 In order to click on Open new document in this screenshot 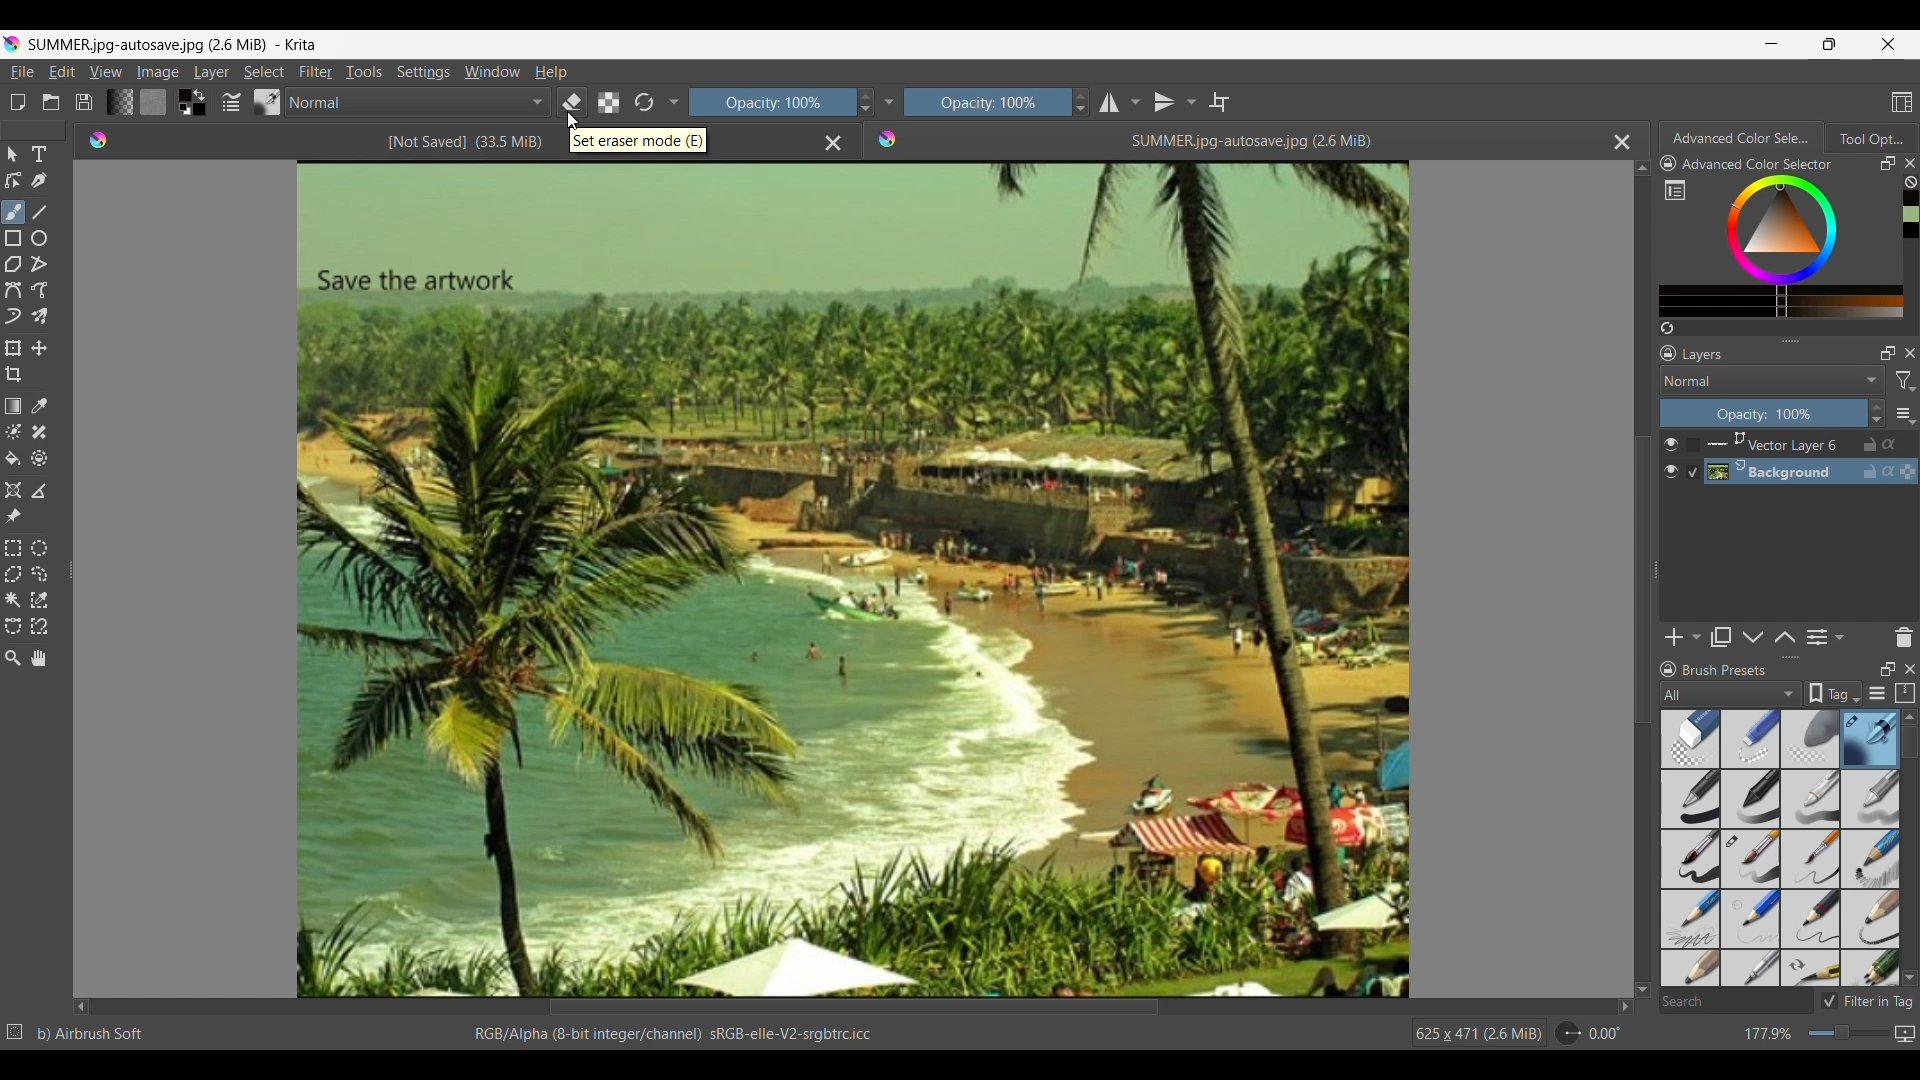, I will do `click(17, 102)`.